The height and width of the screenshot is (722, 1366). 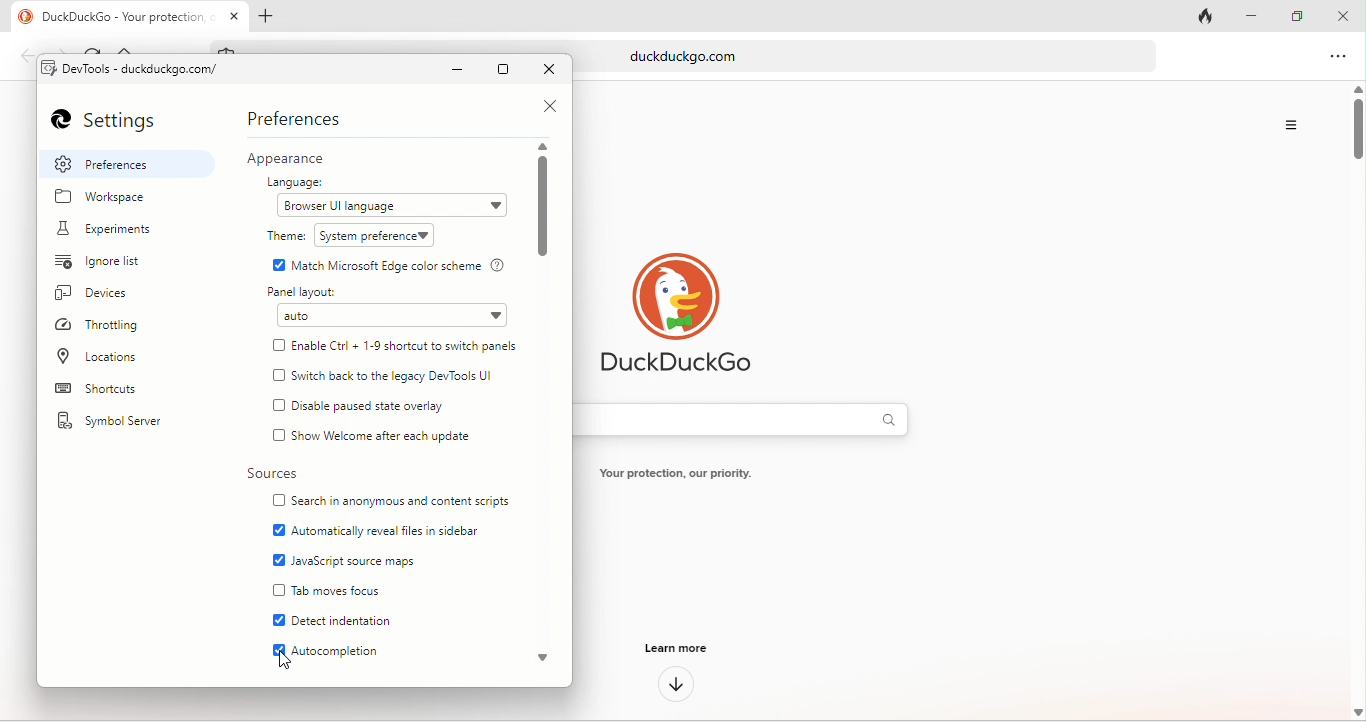 I want to click on panel layout, so click(x=311, y=292).